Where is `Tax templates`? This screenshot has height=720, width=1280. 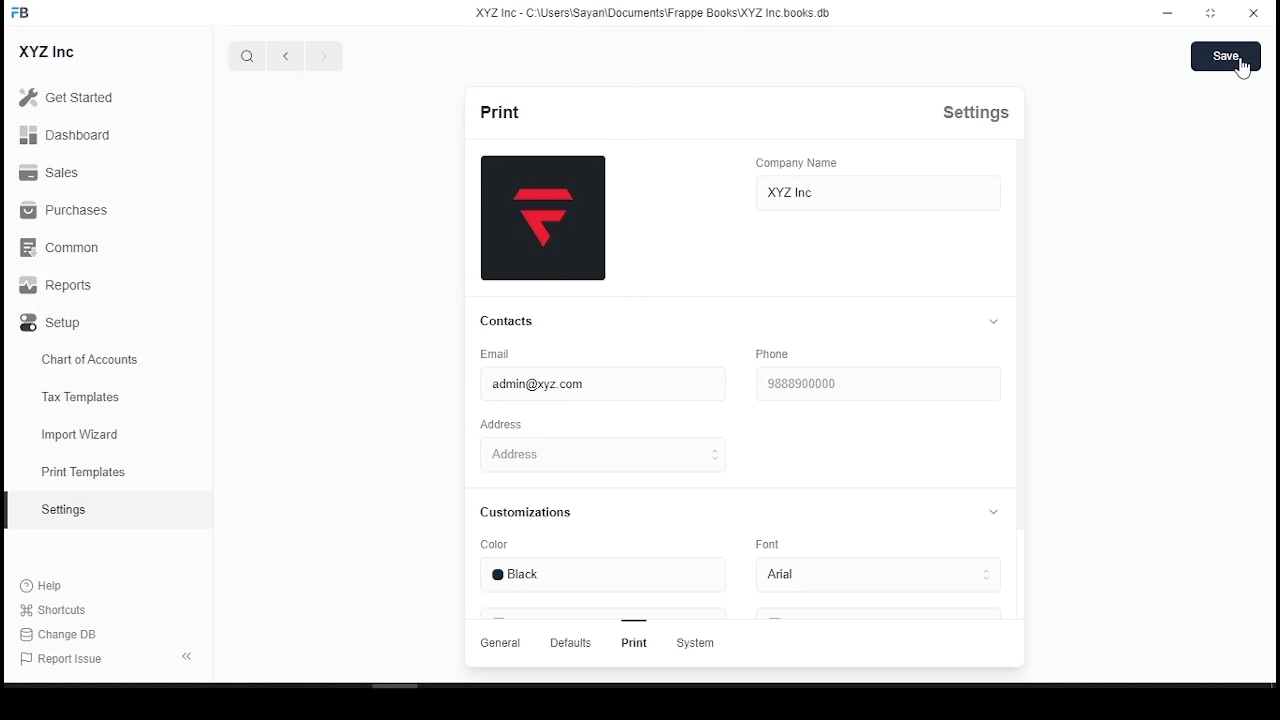
Tax templates is located at coordinates (81, 398).